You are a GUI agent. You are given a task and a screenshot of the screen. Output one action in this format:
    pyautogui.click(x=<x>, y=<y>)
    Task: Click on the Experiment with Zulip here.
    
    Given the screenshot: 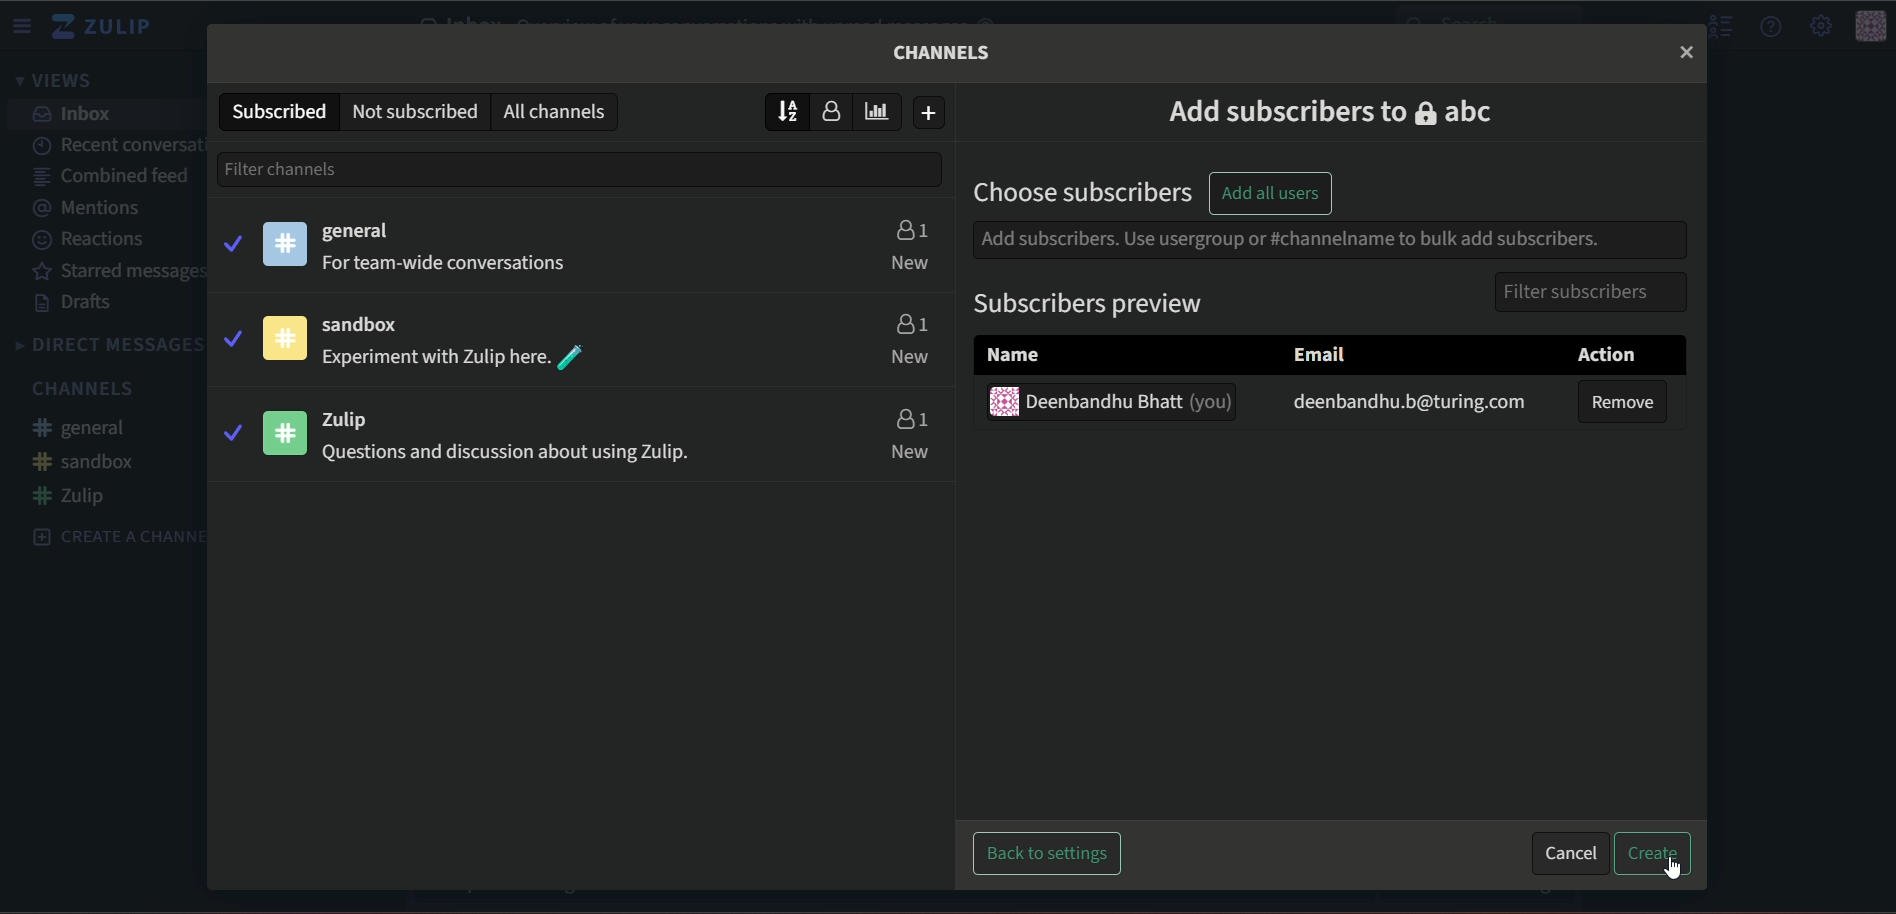 What is the action you would take?
    pyautogui.click(x=435, y=358)
    